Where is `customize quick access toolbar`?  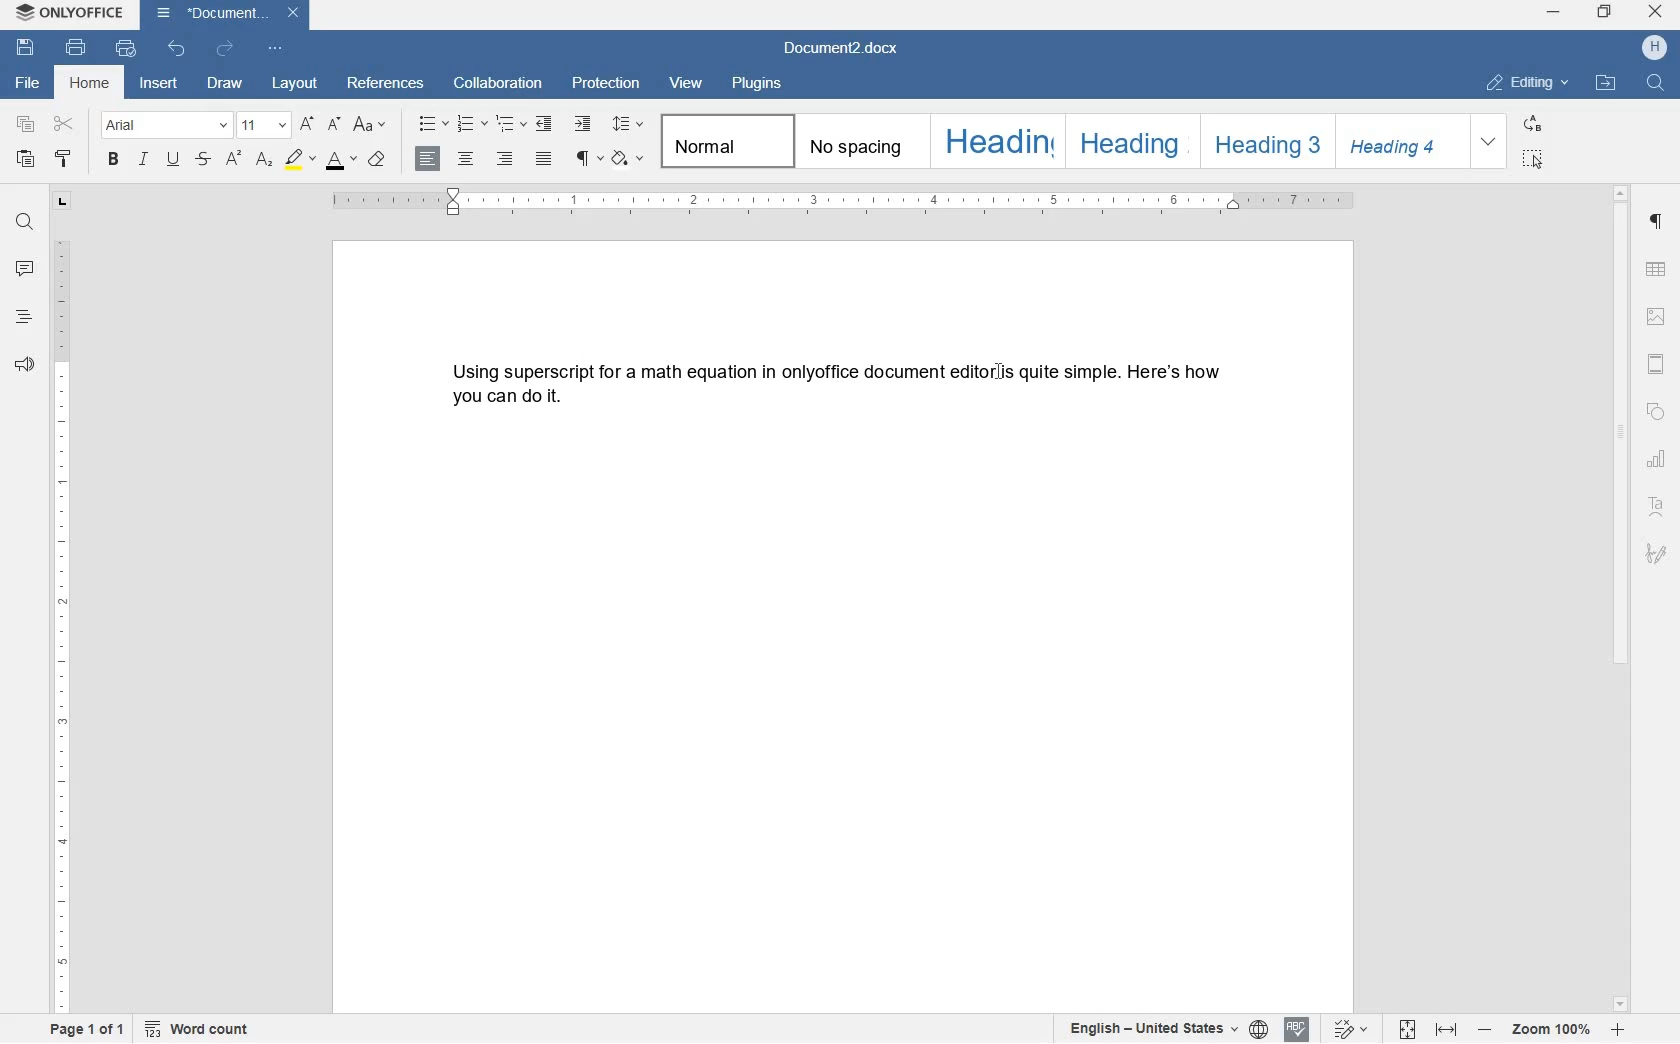
customize quick access toolbar is located at coordinates (273, 48).